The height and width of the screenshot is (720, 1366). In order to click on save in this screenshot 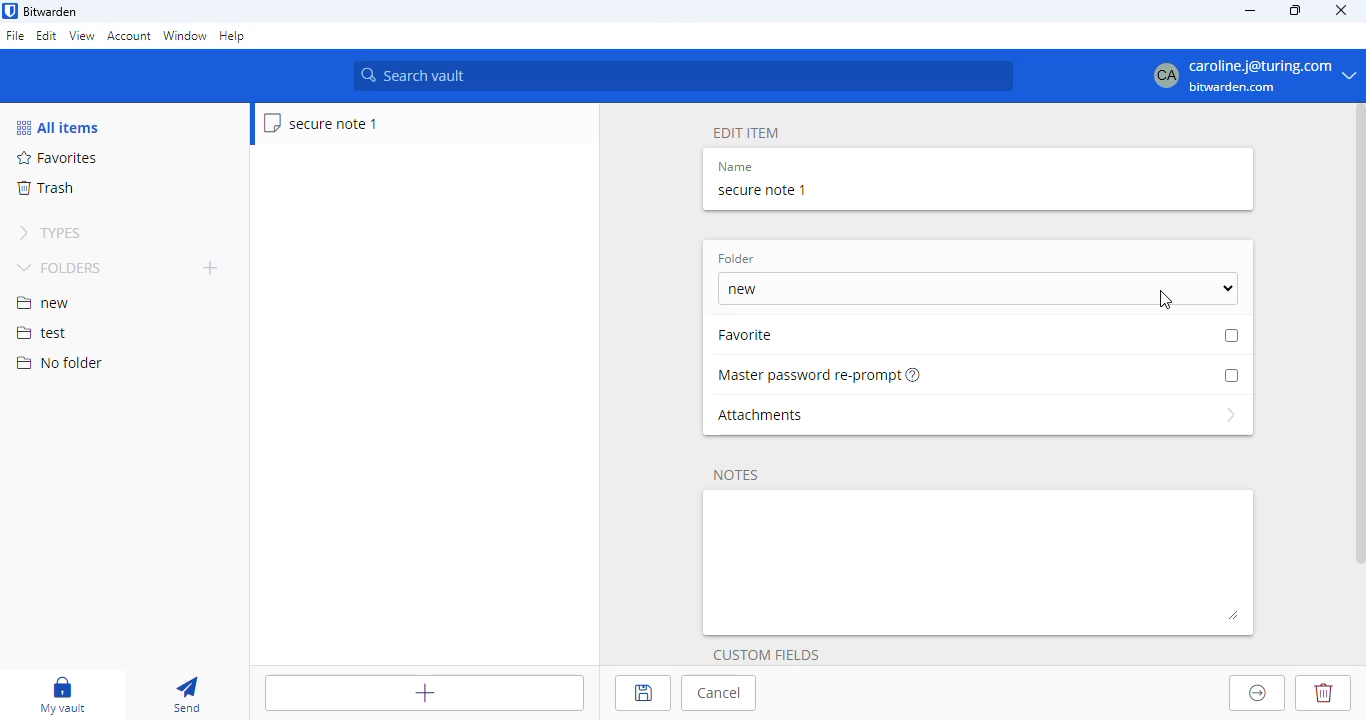, I will do `click(642, 693)`.